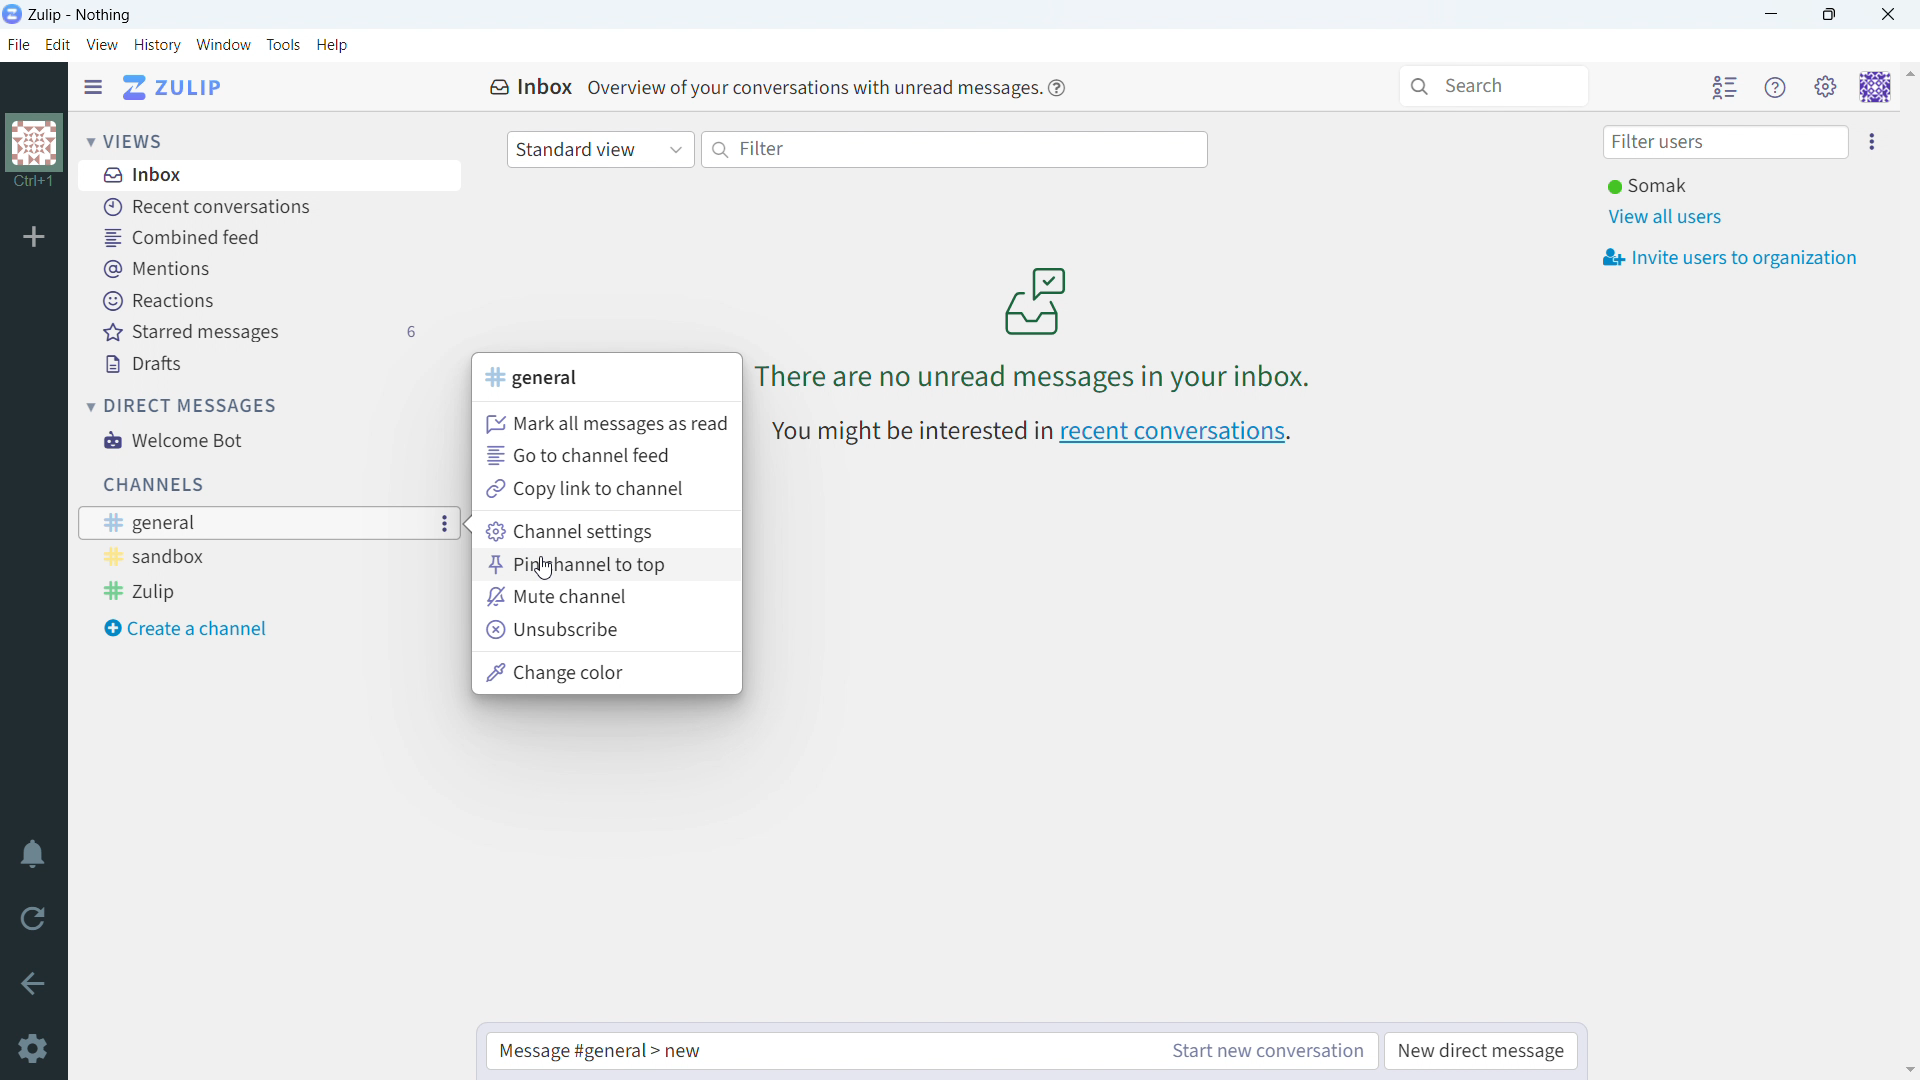 This screenshot has width=1920, height=1080. Describe the element at coordinates (607, 565) in the screenshot. I see `pin cannel to top` at that location.